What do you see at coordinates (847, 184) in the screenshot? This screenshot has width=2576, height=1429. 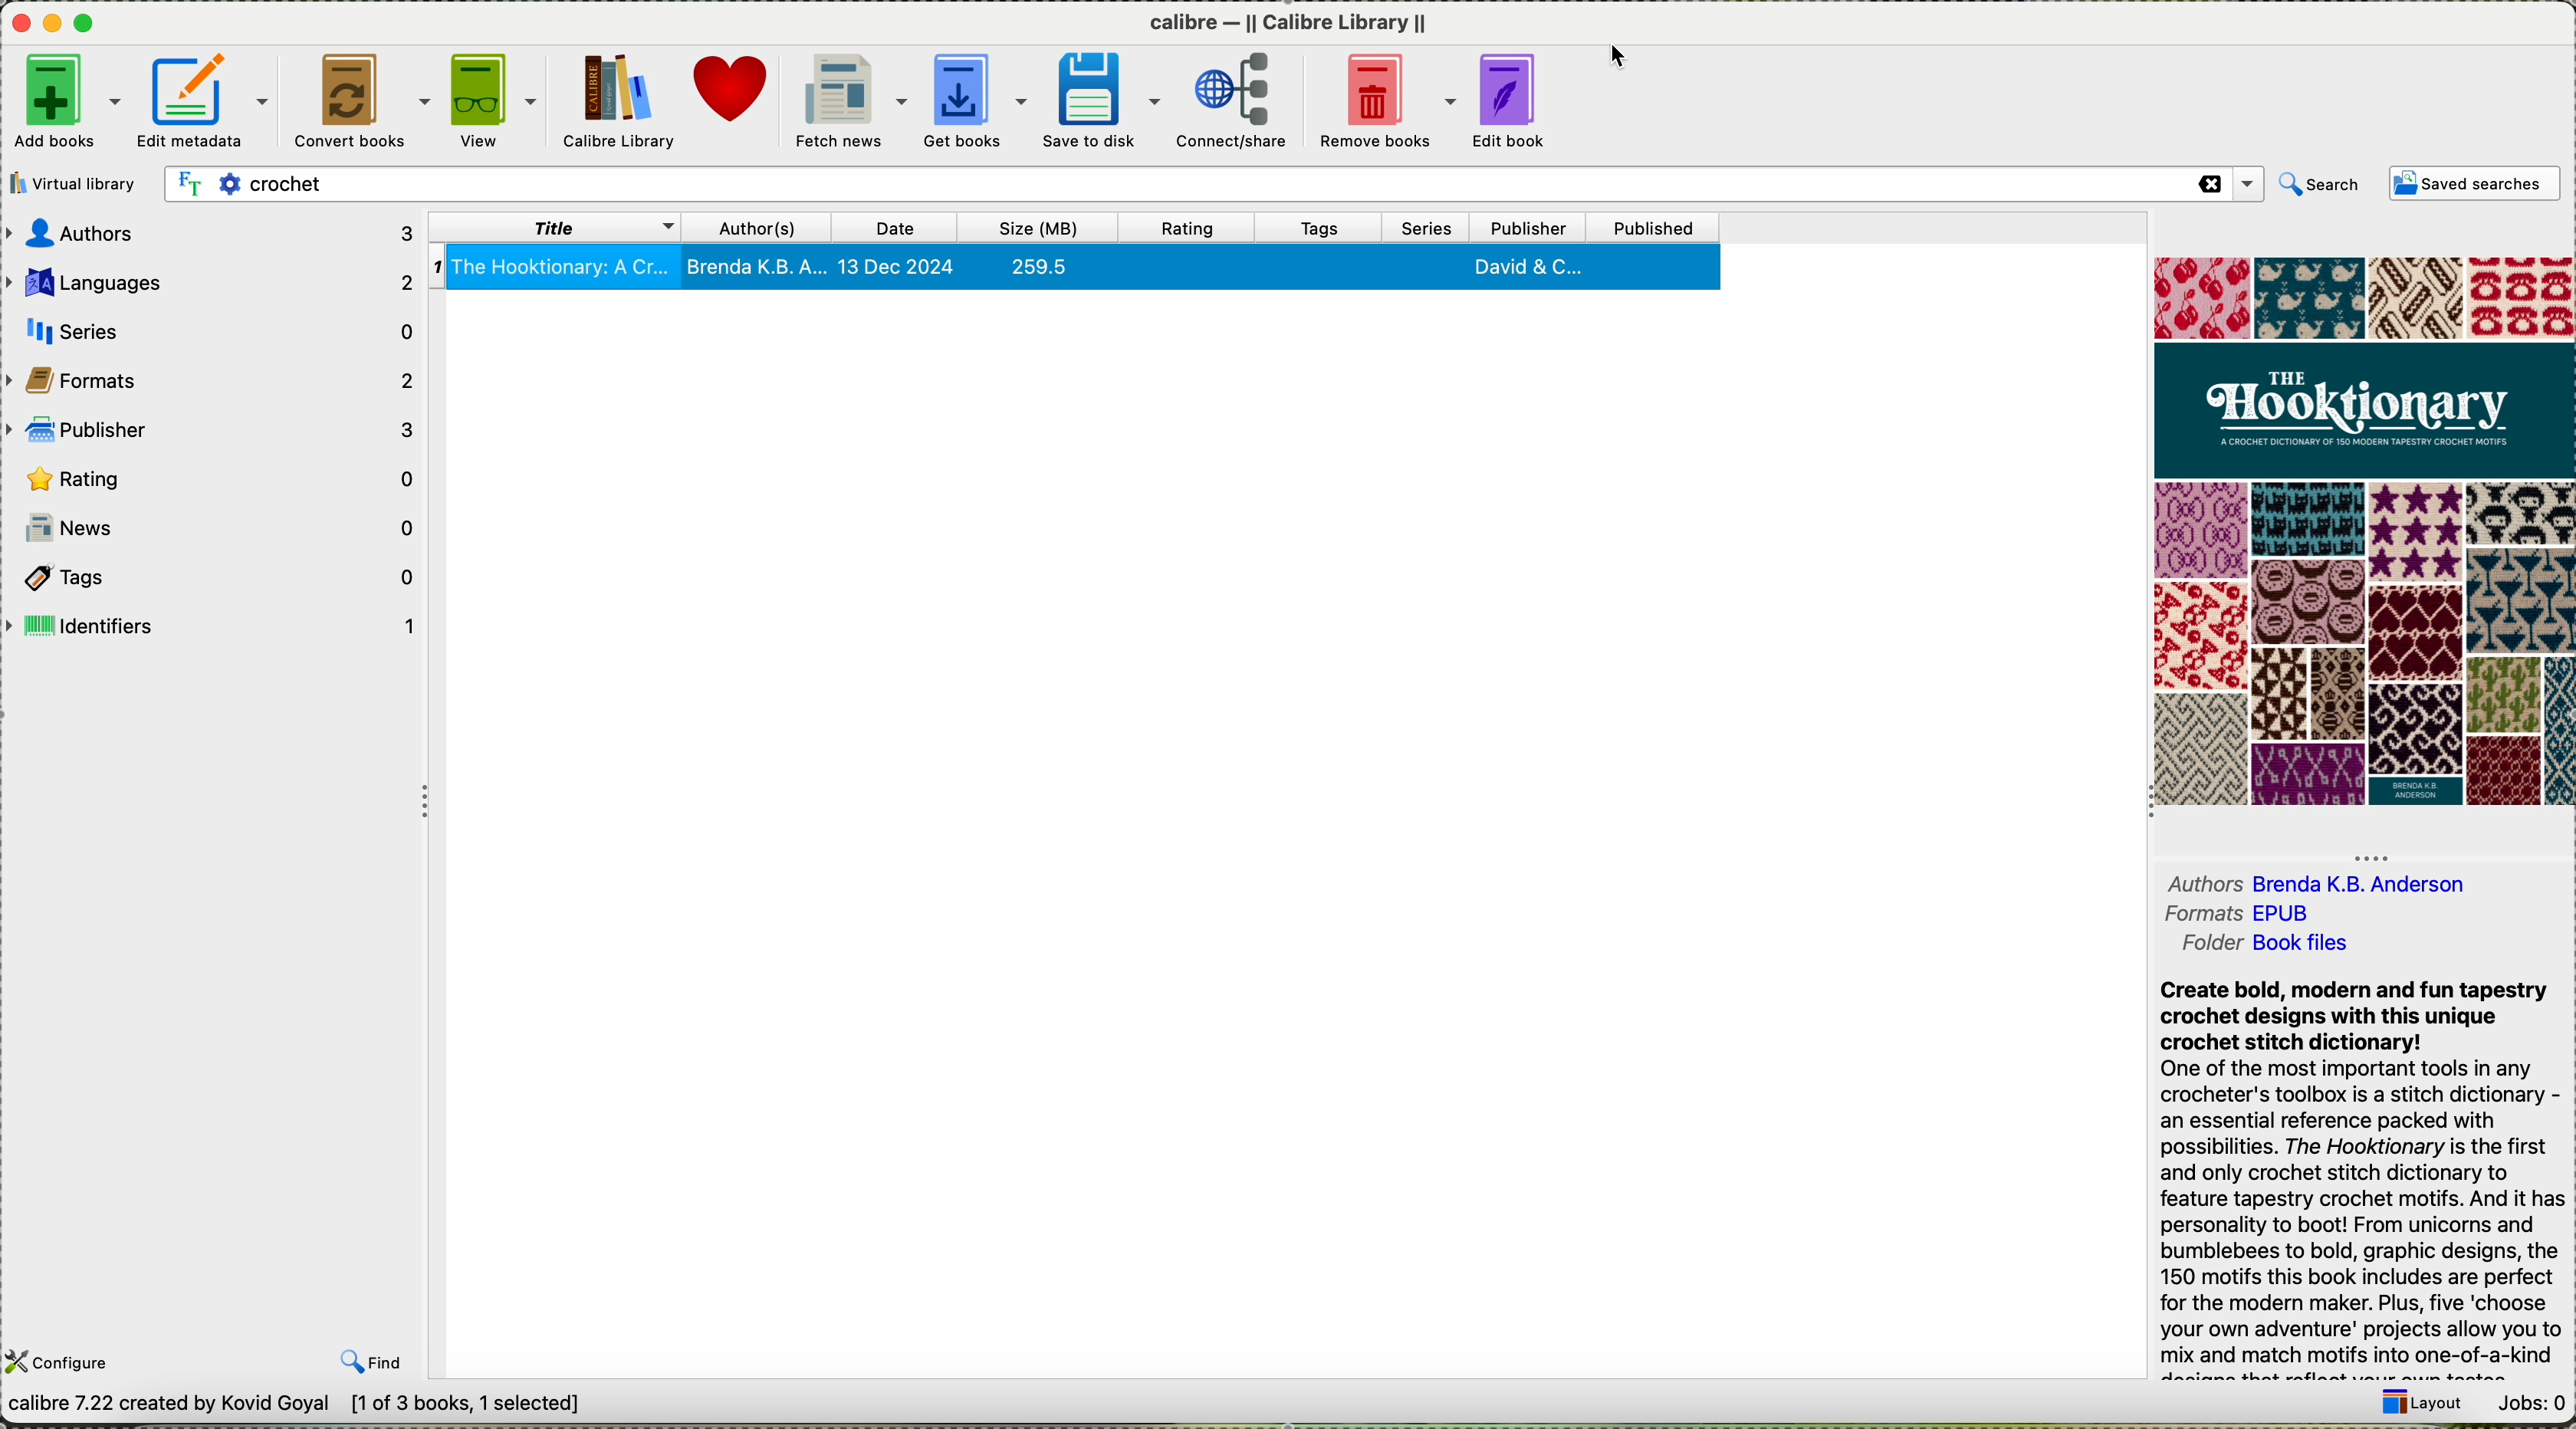 I see `crochet` at bounding box center [847, 184].